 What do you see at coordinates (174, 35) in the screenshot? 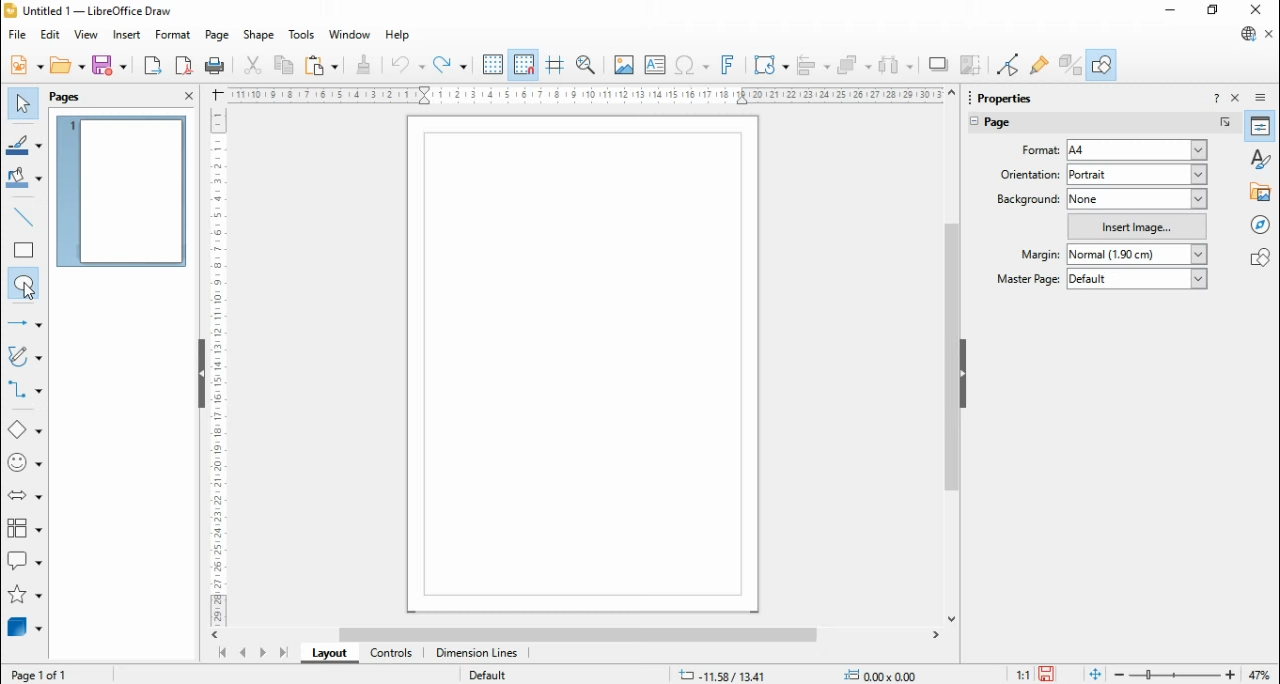
I see `format` at bounding box center [174, 35].